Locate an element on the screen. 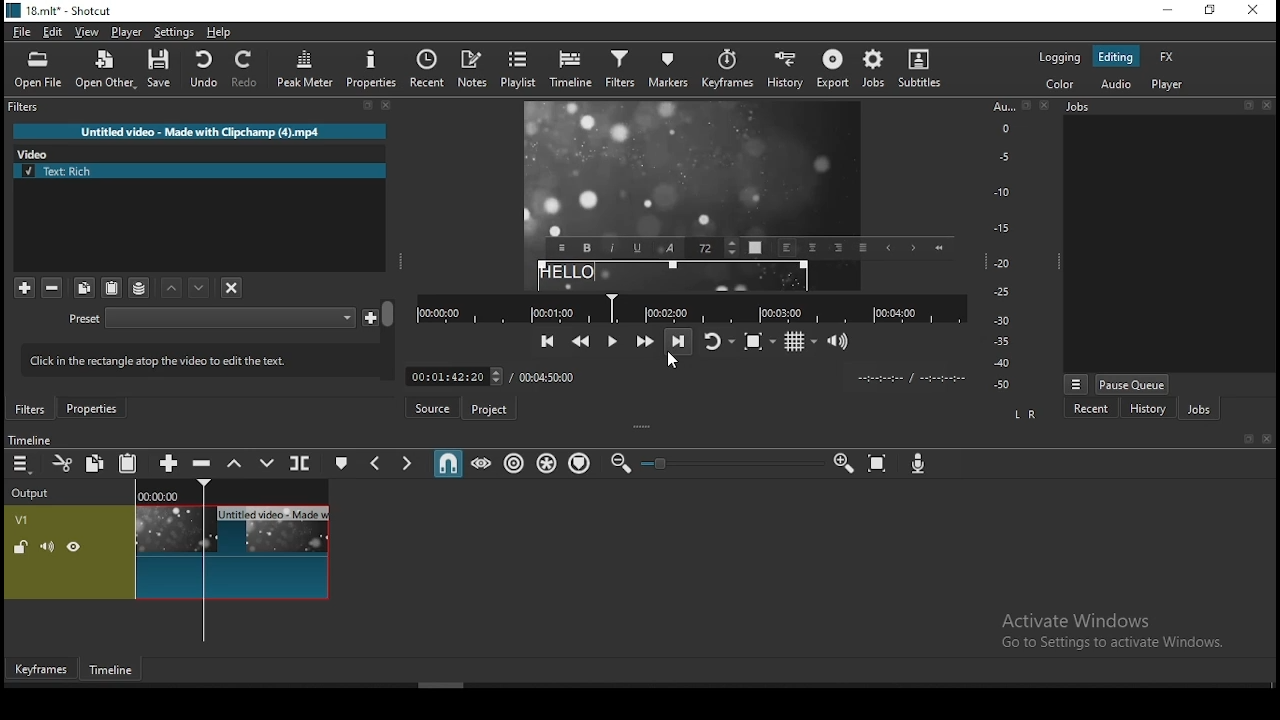  Right align is located at coordinates (838, 246).